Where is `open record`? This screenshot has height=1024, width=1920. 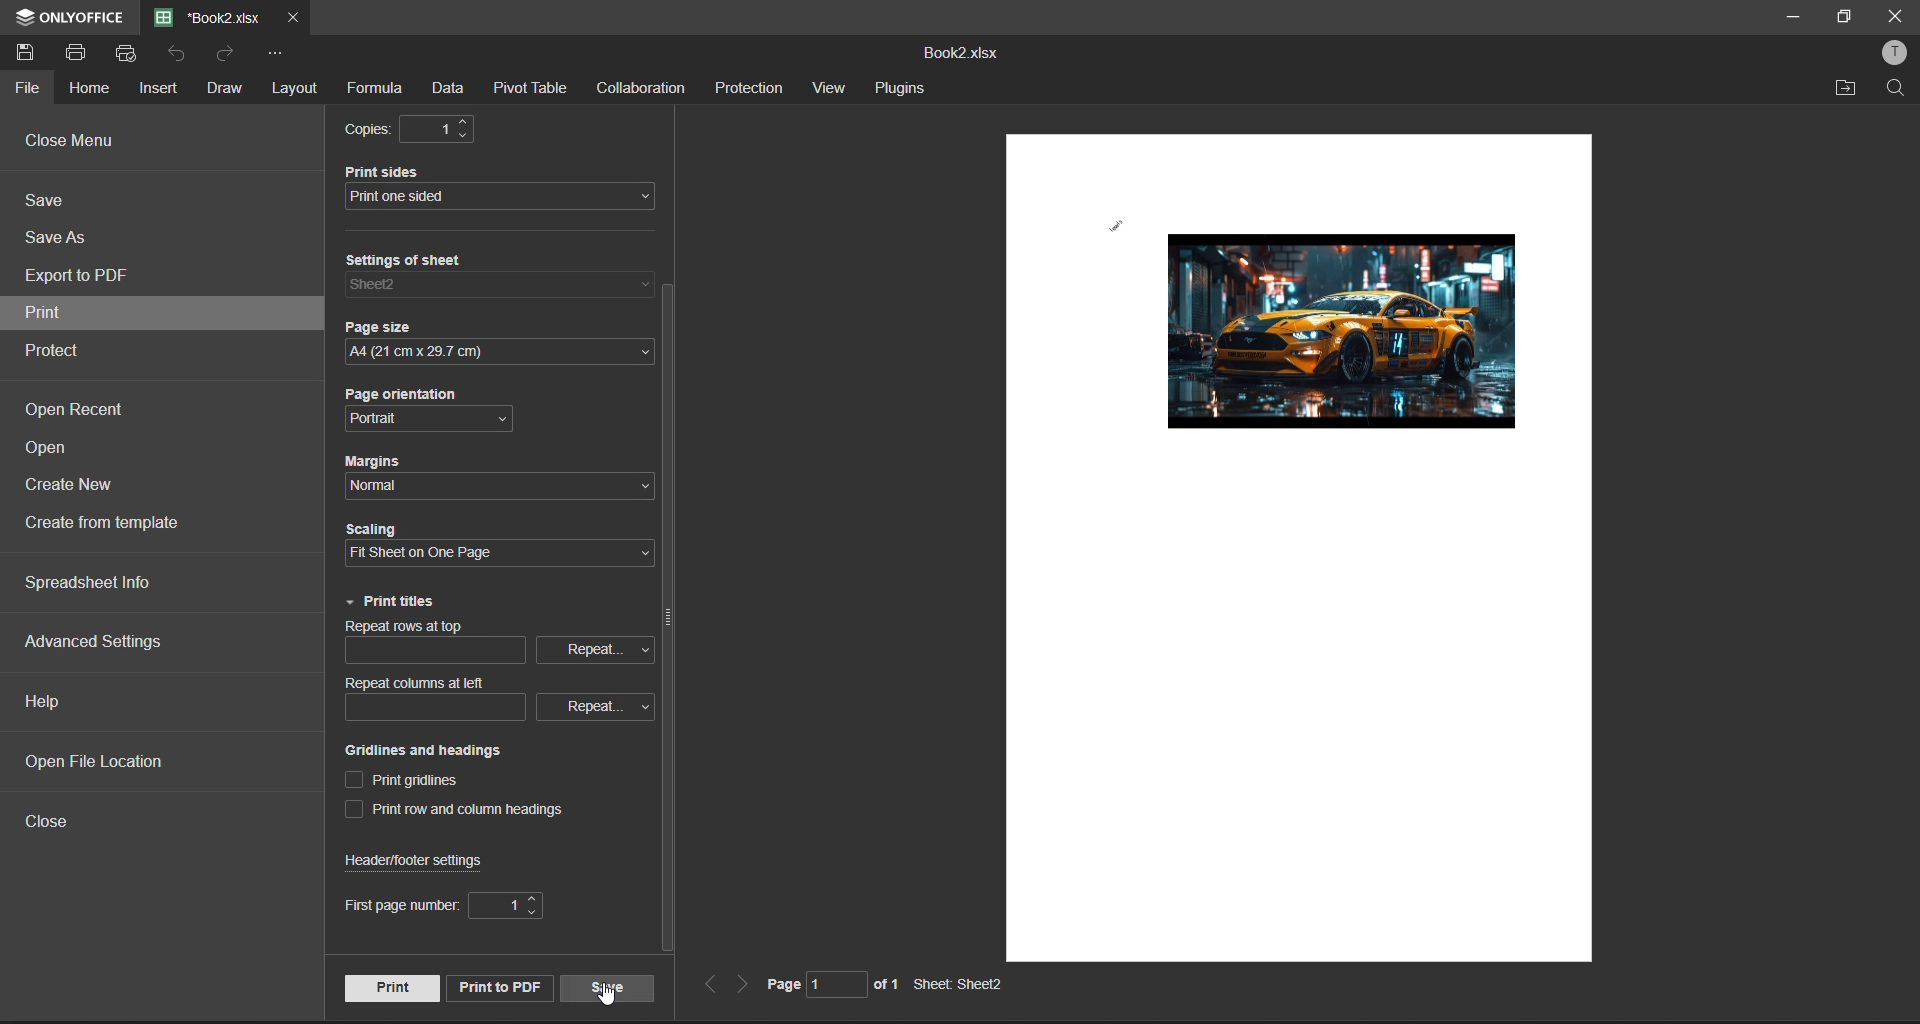 open record is located at coordinates (77, 410).